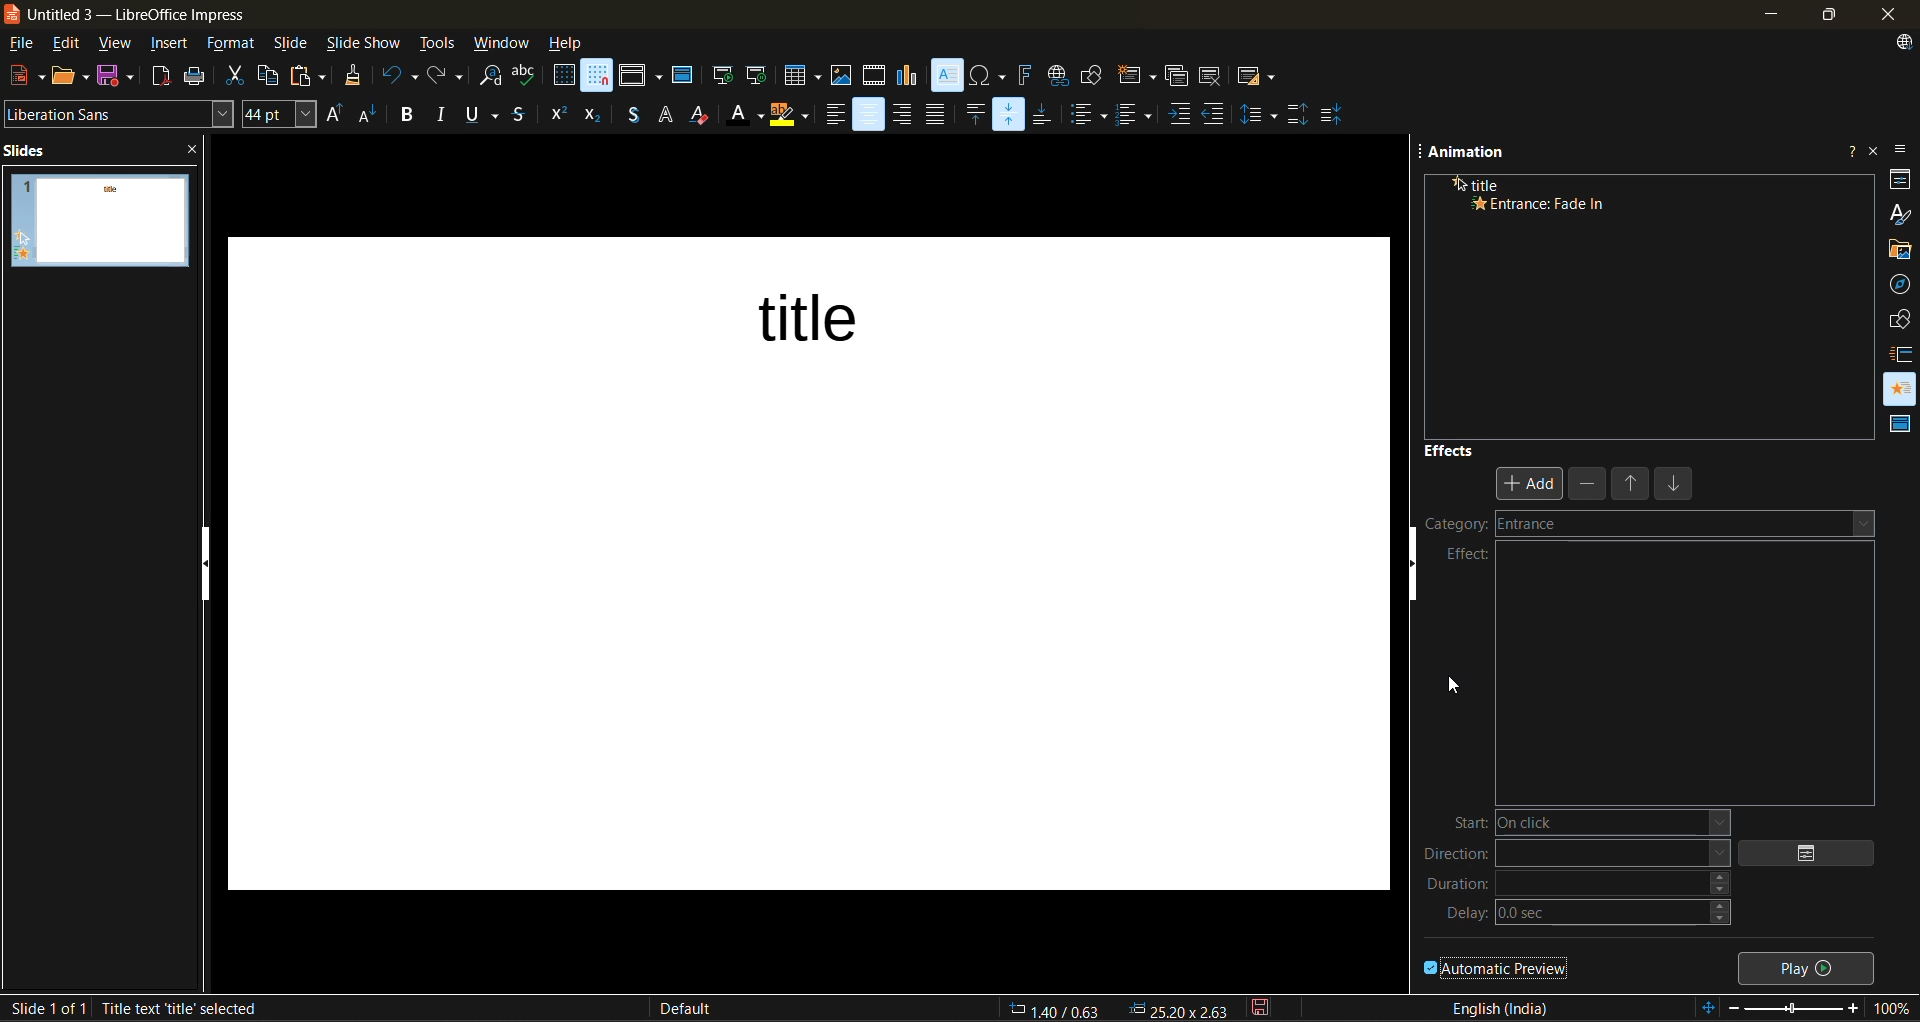 The height and width of the screenshot is (1022, 1920). What do you see at coordinates (903, 115) in the screenshot?
I see `align right` at bounding box center [903, 115].